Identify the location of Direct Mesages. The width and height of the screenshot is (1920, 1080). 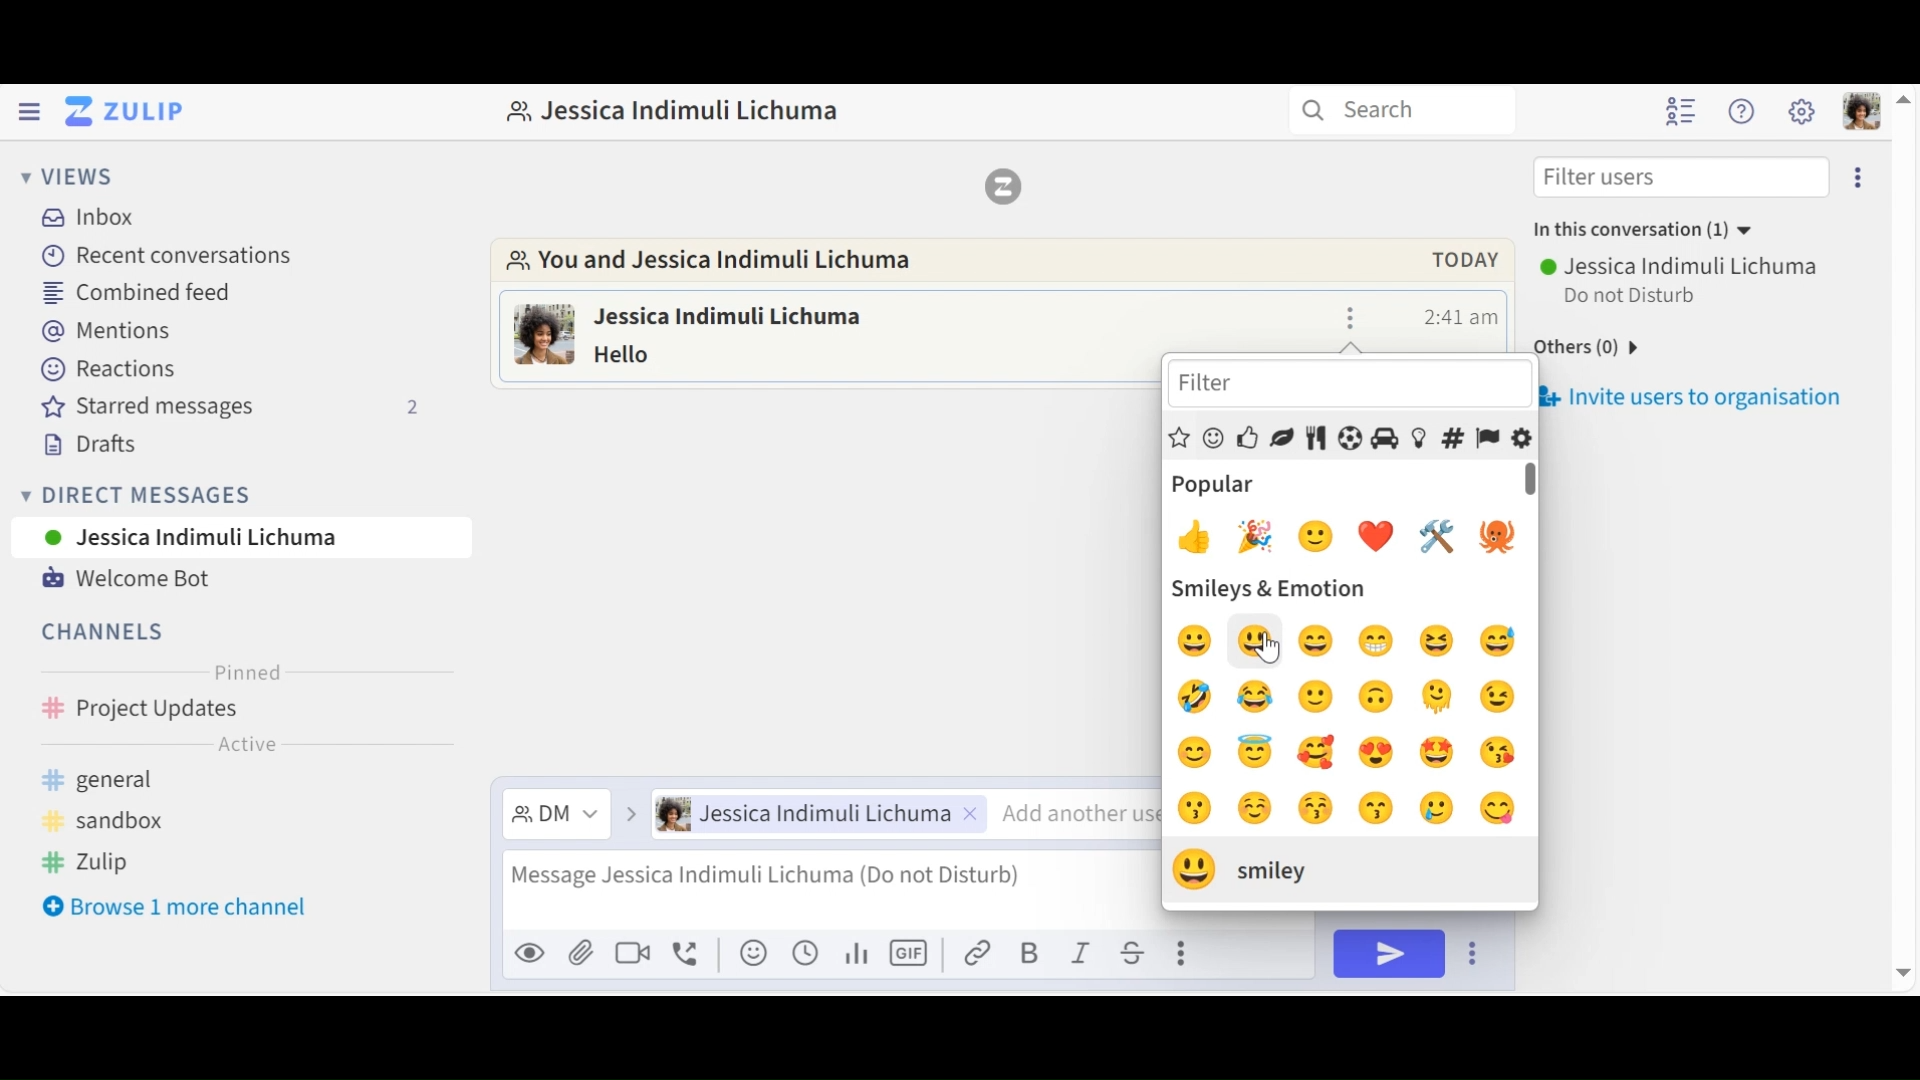
(225, 495).